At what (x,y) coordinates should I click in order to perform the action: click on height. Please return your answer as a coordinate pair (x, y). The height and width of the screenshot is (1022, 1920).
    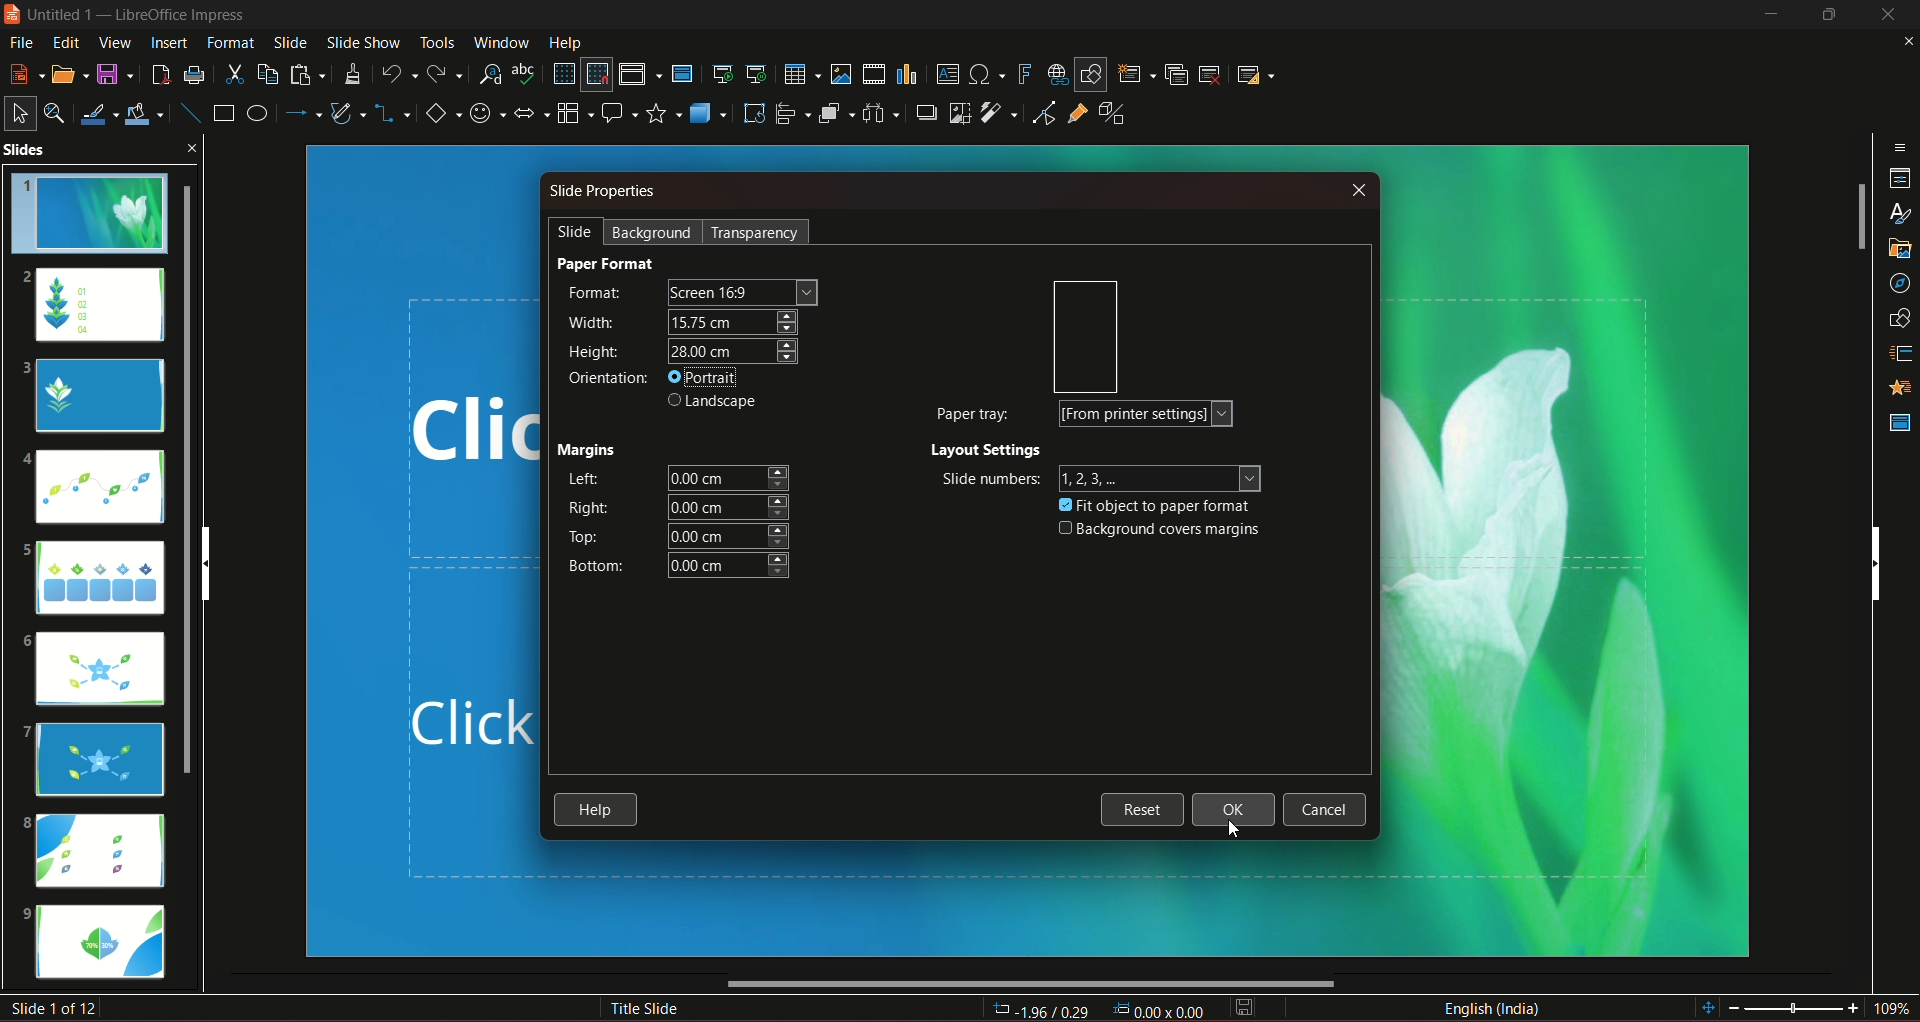
    Looking at the image, I should click on (596, 353).